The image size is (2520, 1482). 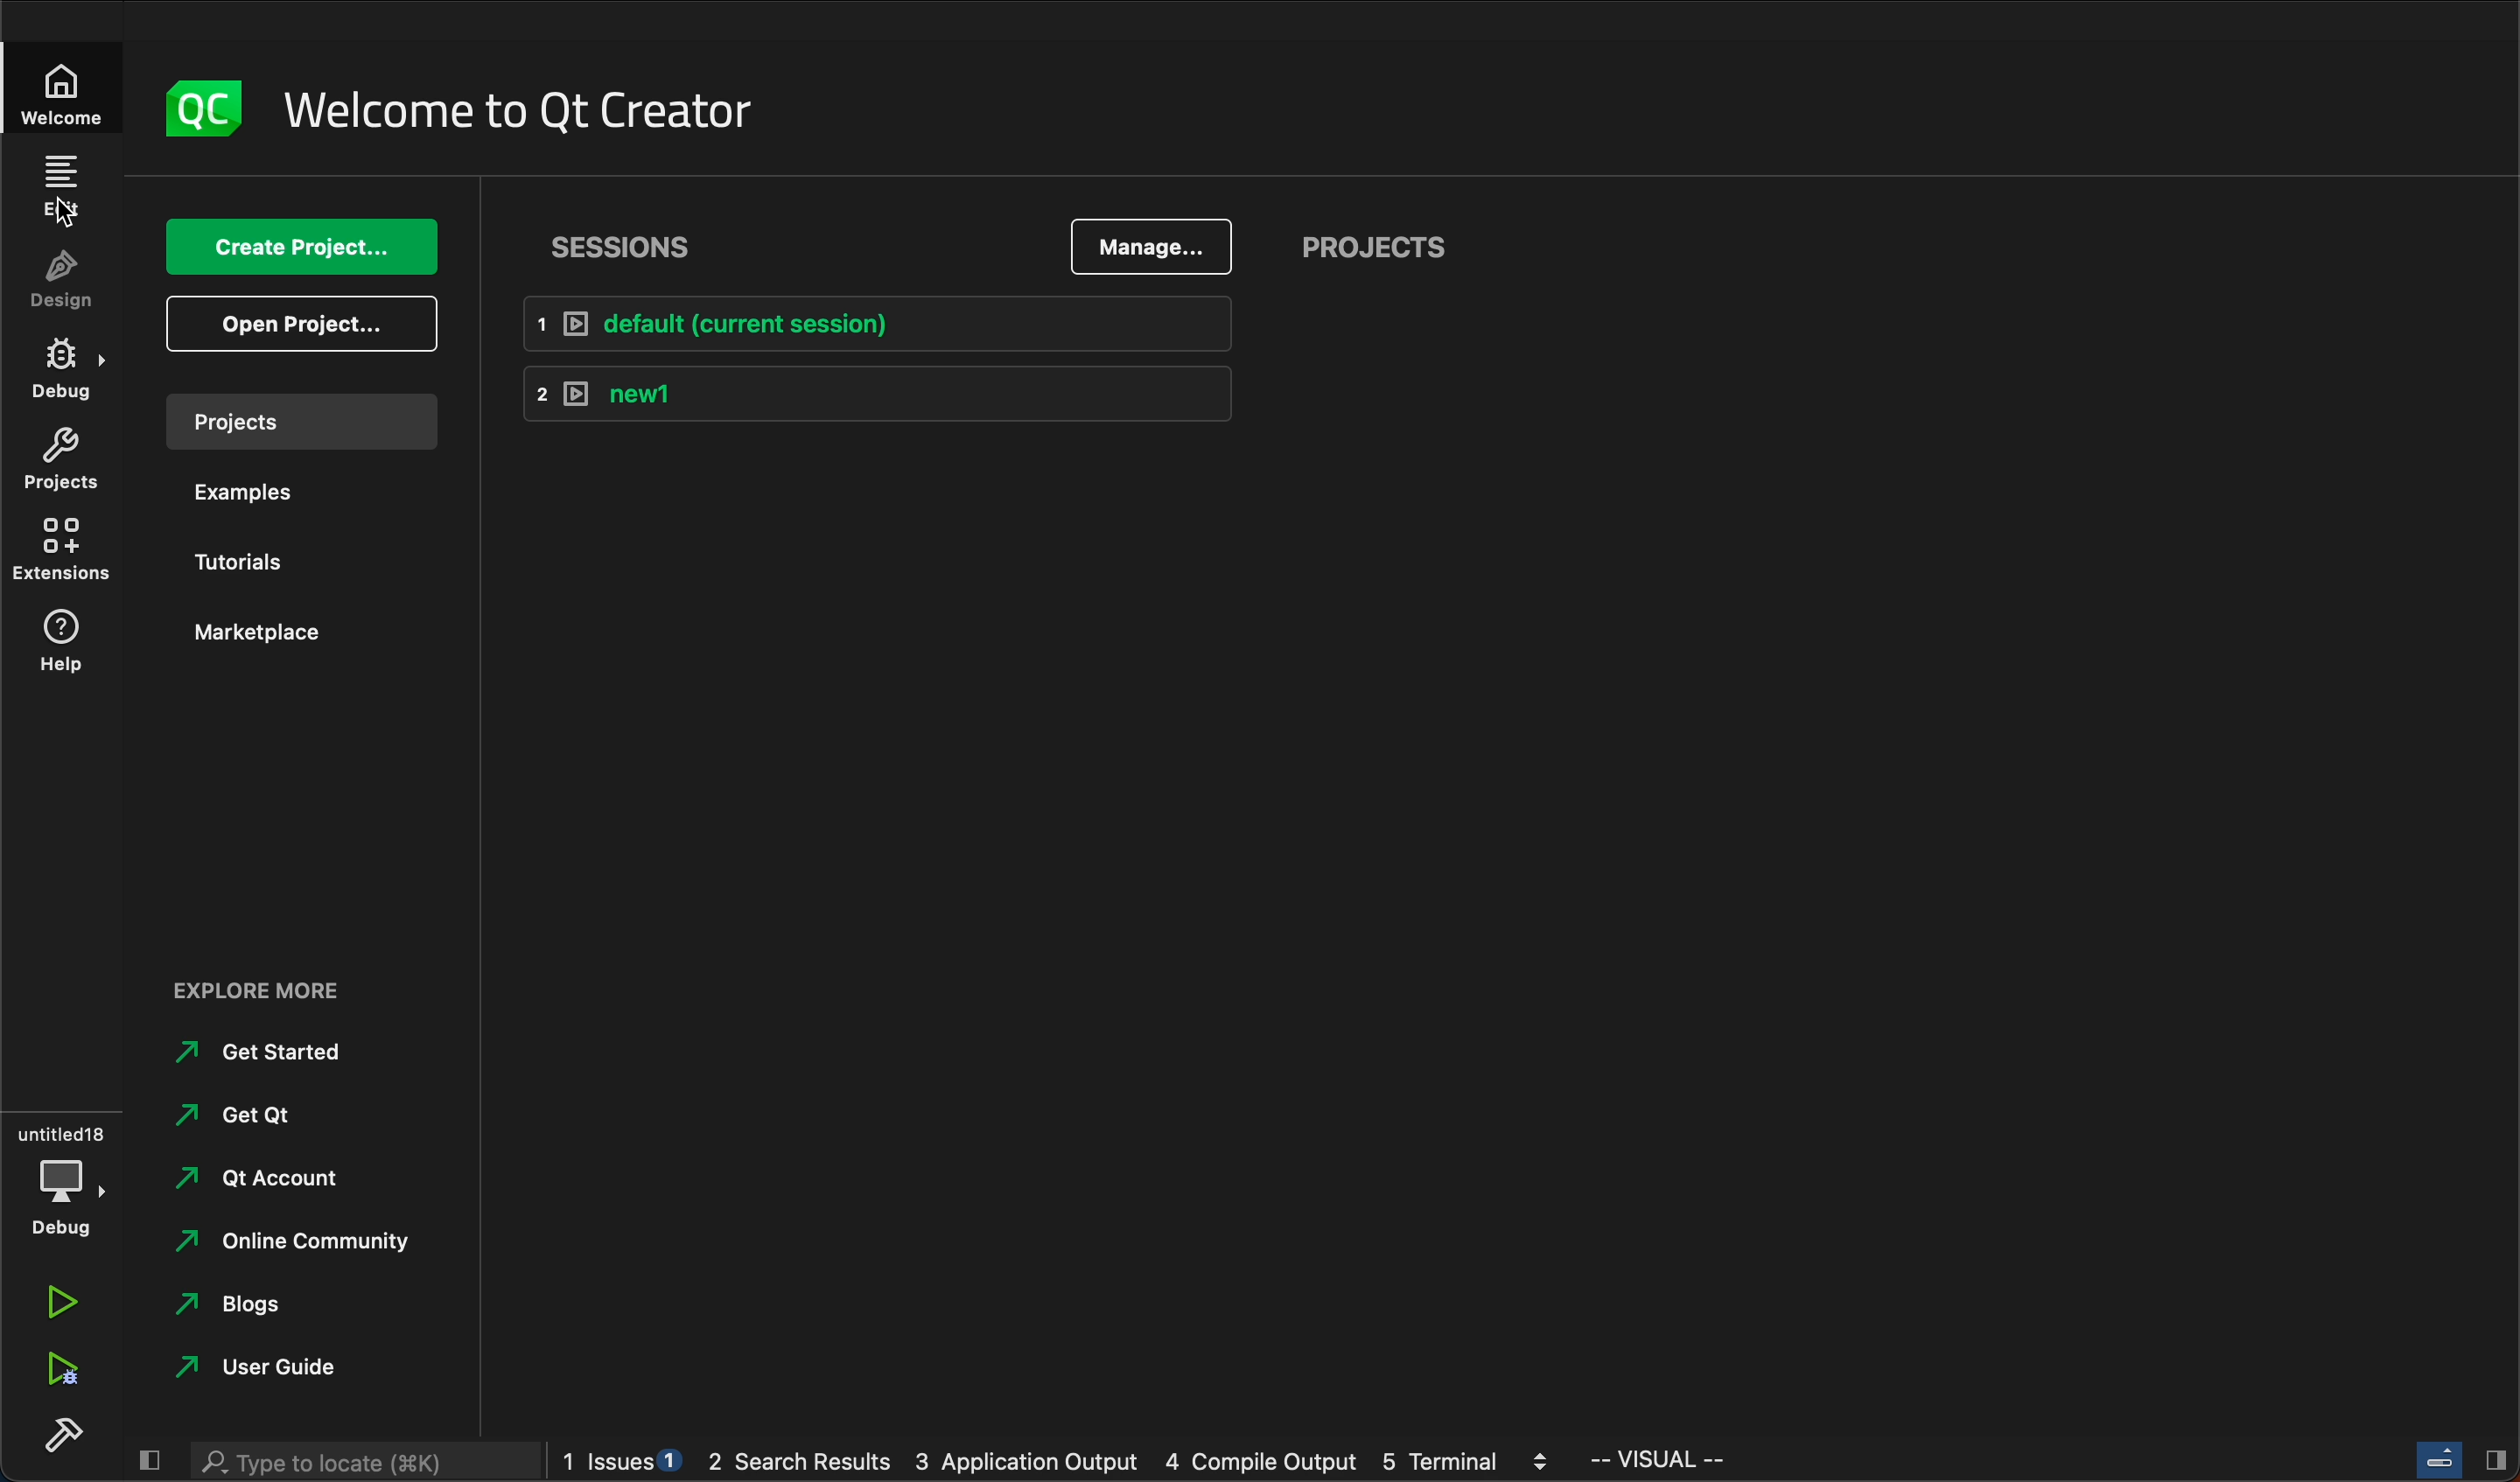 I want to click on community, so click(x=300, y=1239).